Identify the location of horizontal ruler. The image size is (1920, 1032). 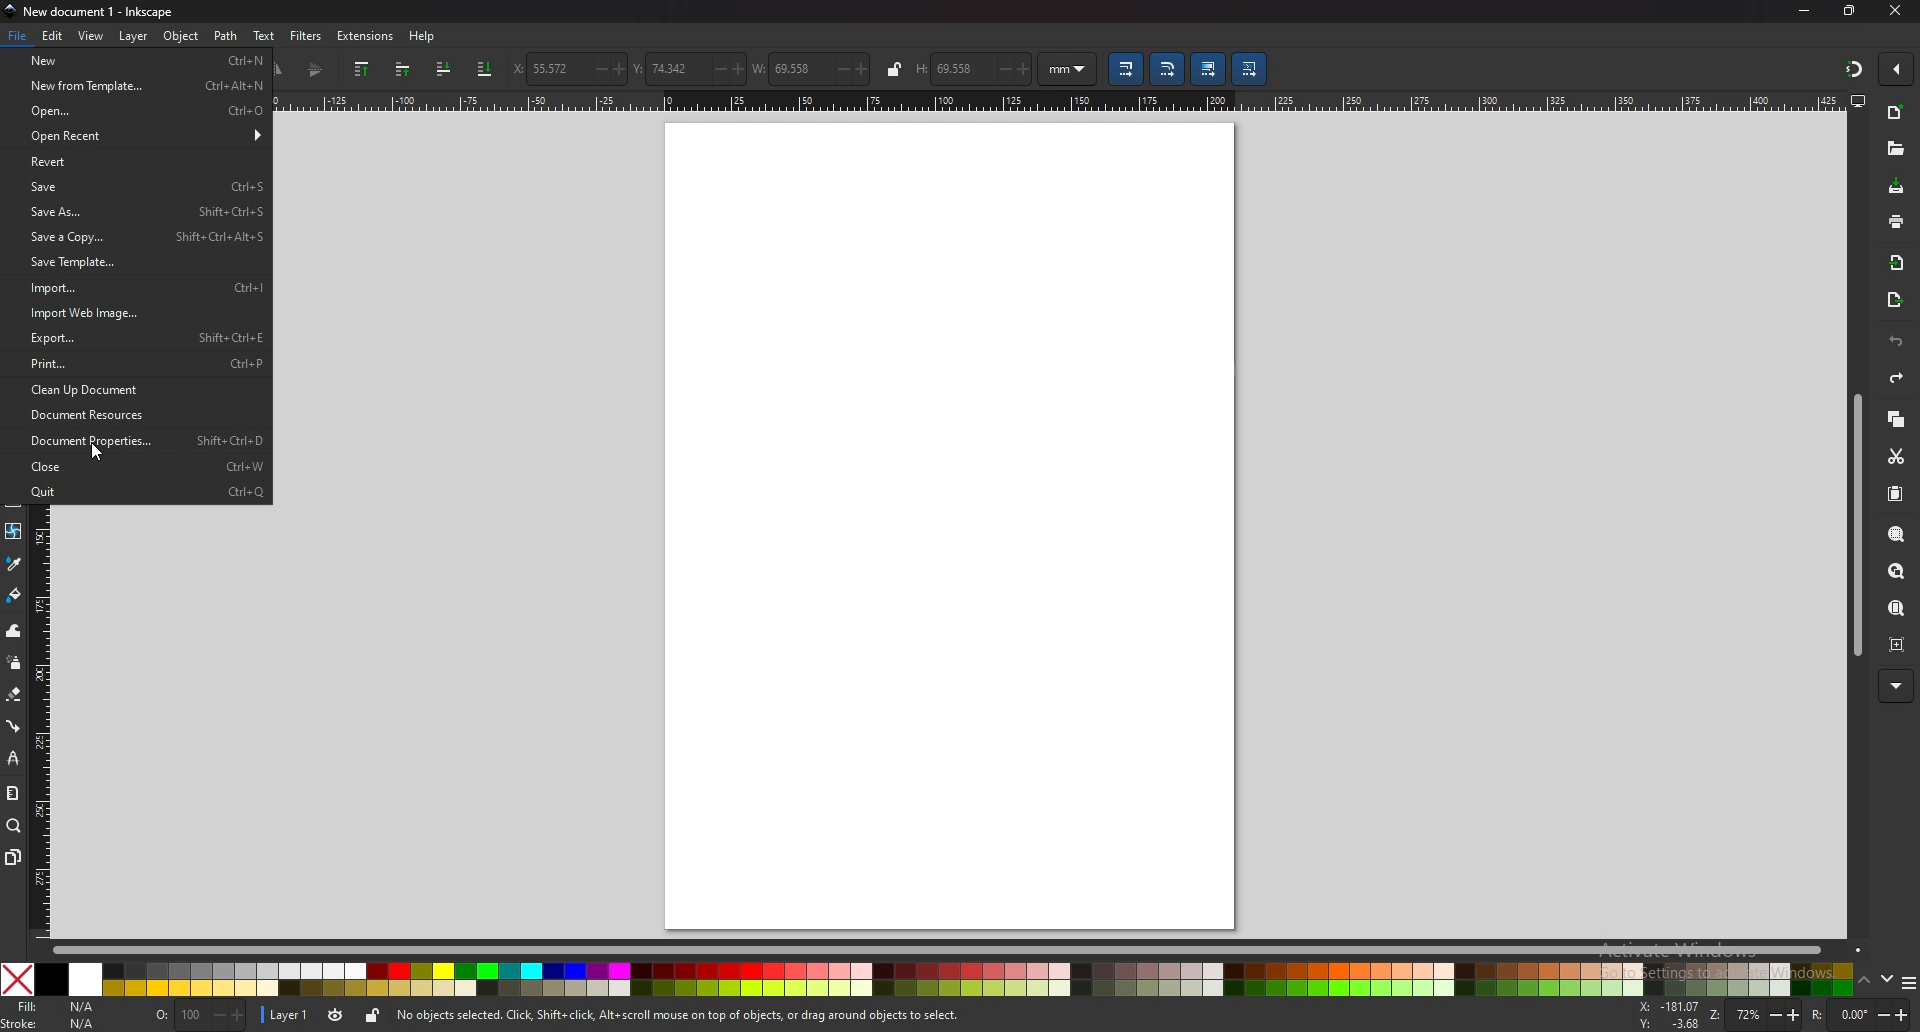
(1069, 103).